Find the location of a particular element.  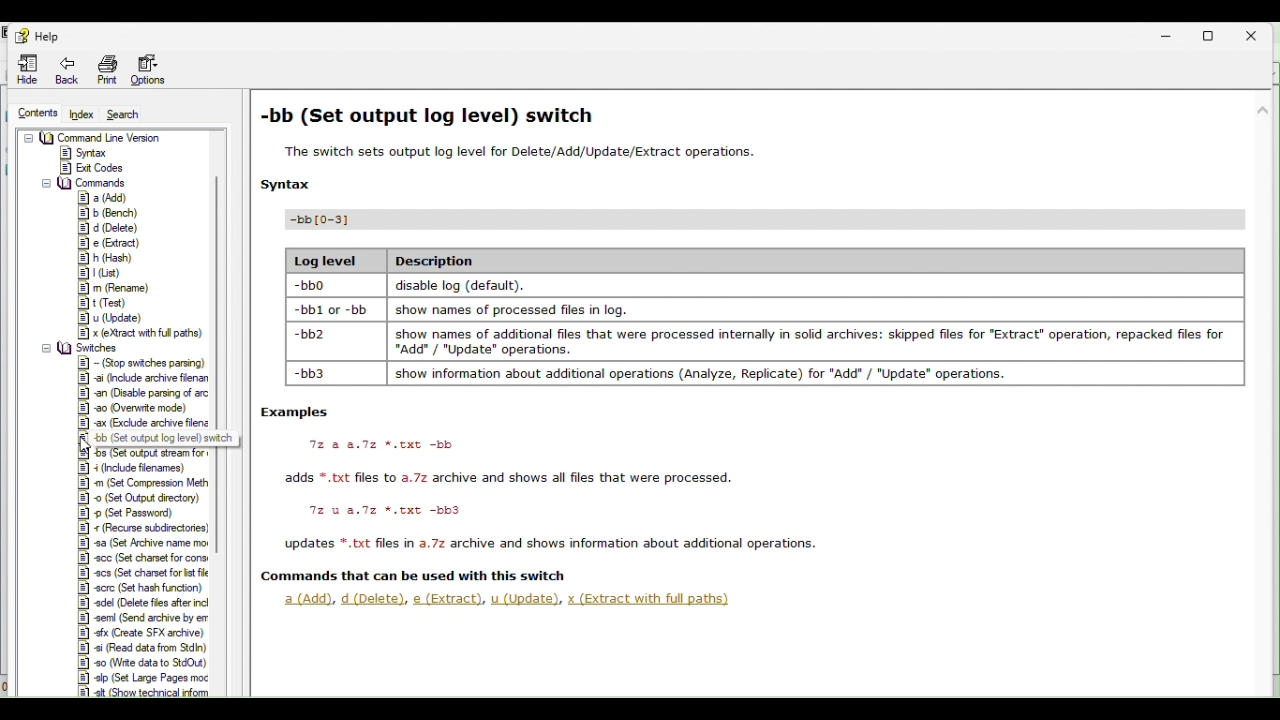

x (Extract with full paths) is located at coordinates (650, 599).